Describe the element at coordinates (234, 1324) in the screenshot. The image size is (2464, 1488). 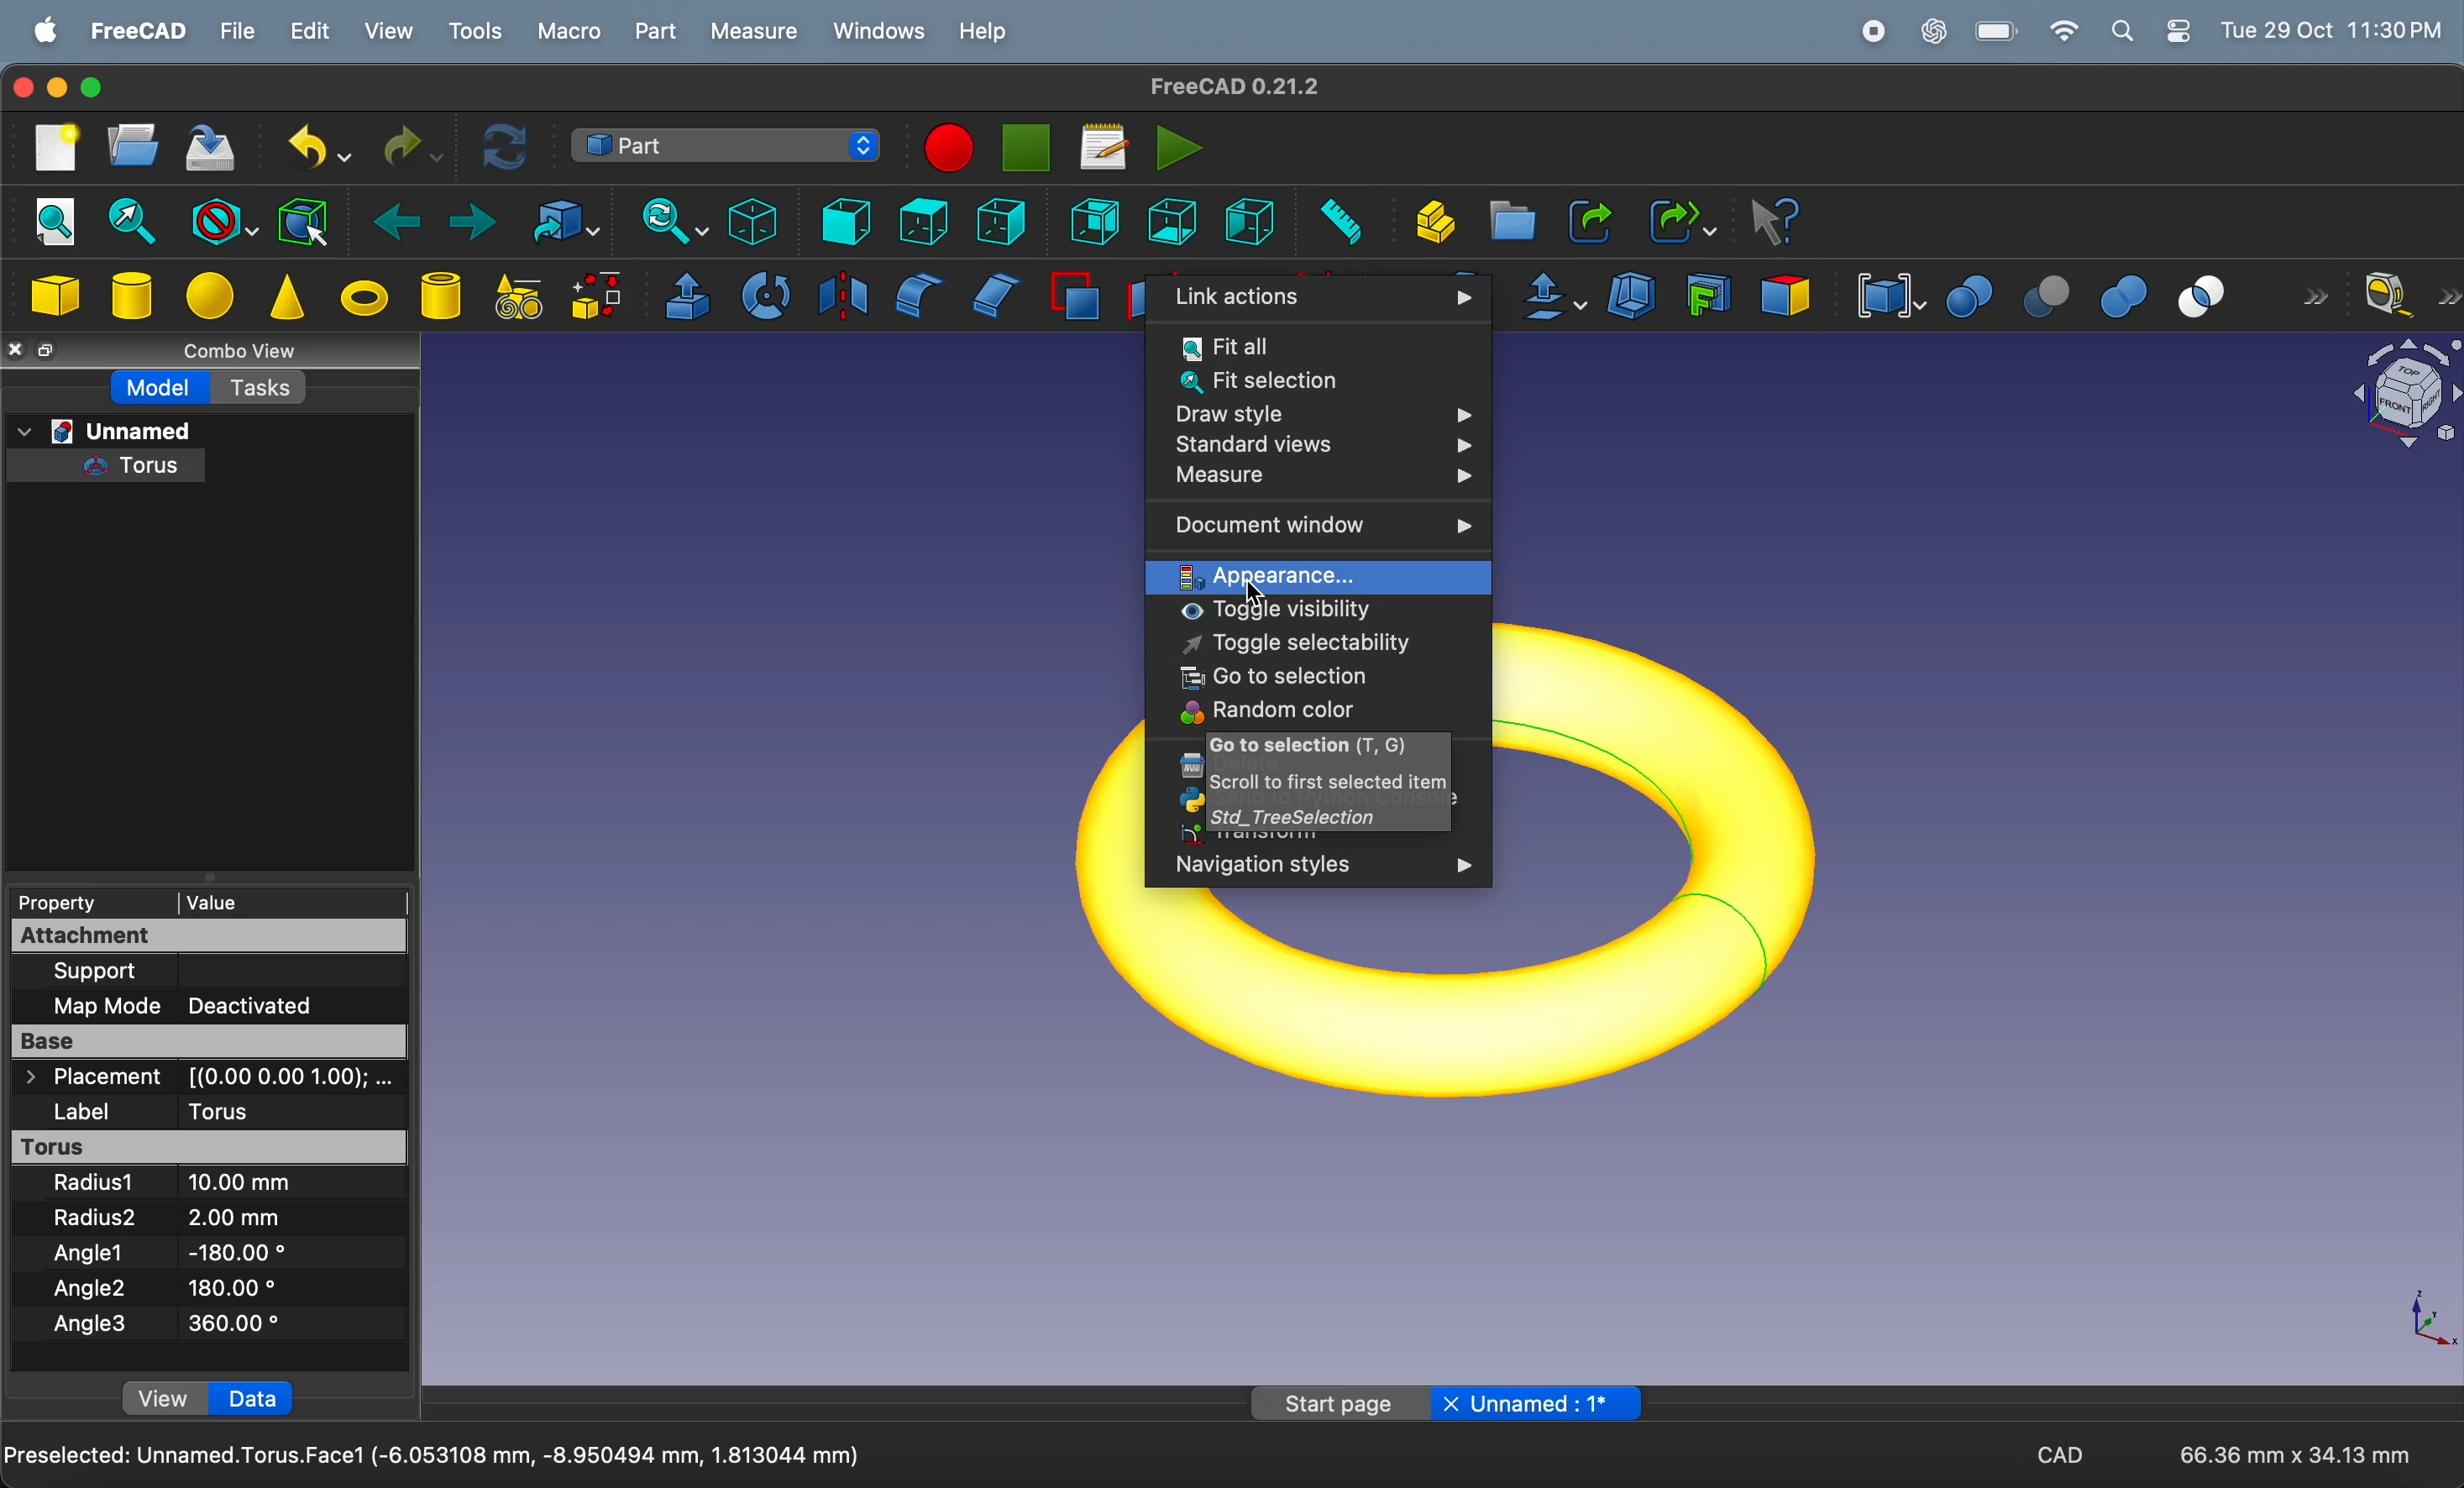
I see `360.00` at that location.